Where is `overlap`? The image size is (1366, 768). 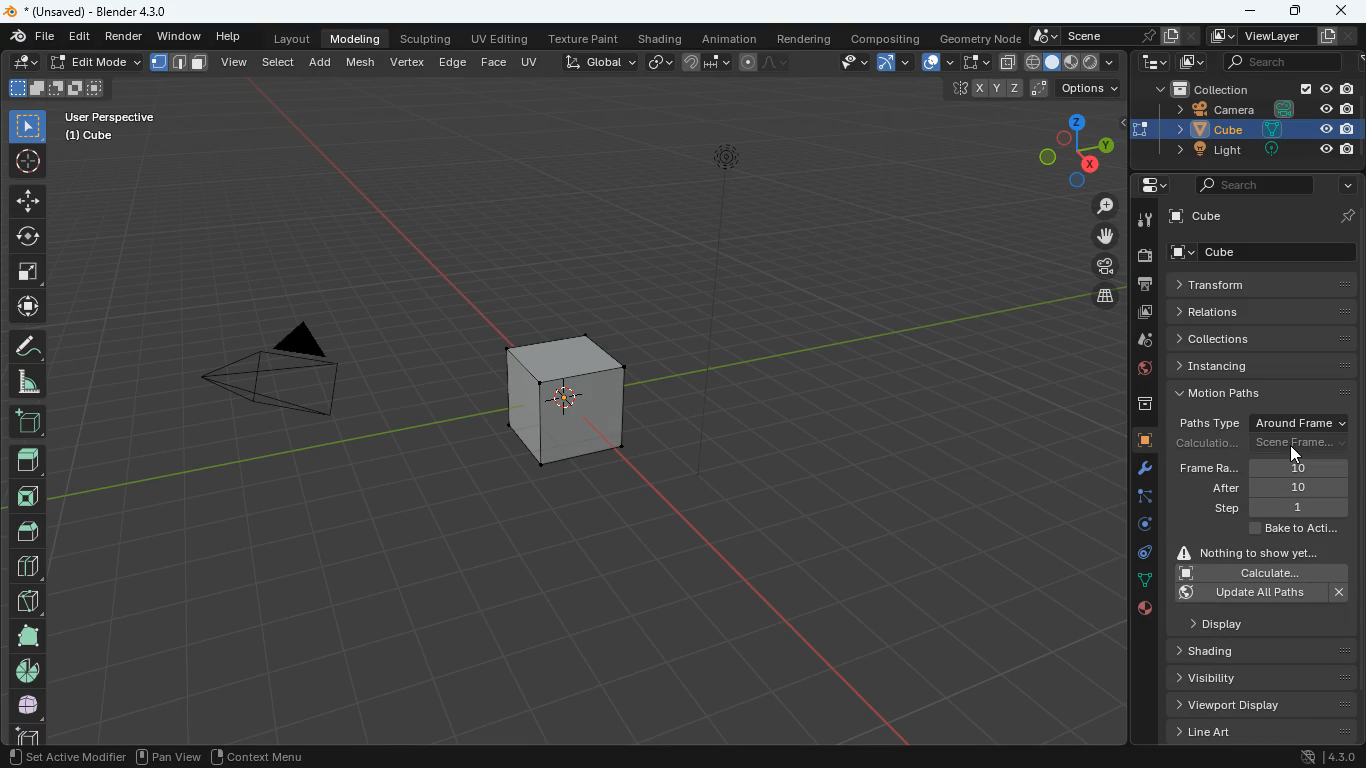 overlap is located at coordinates (937, 63).